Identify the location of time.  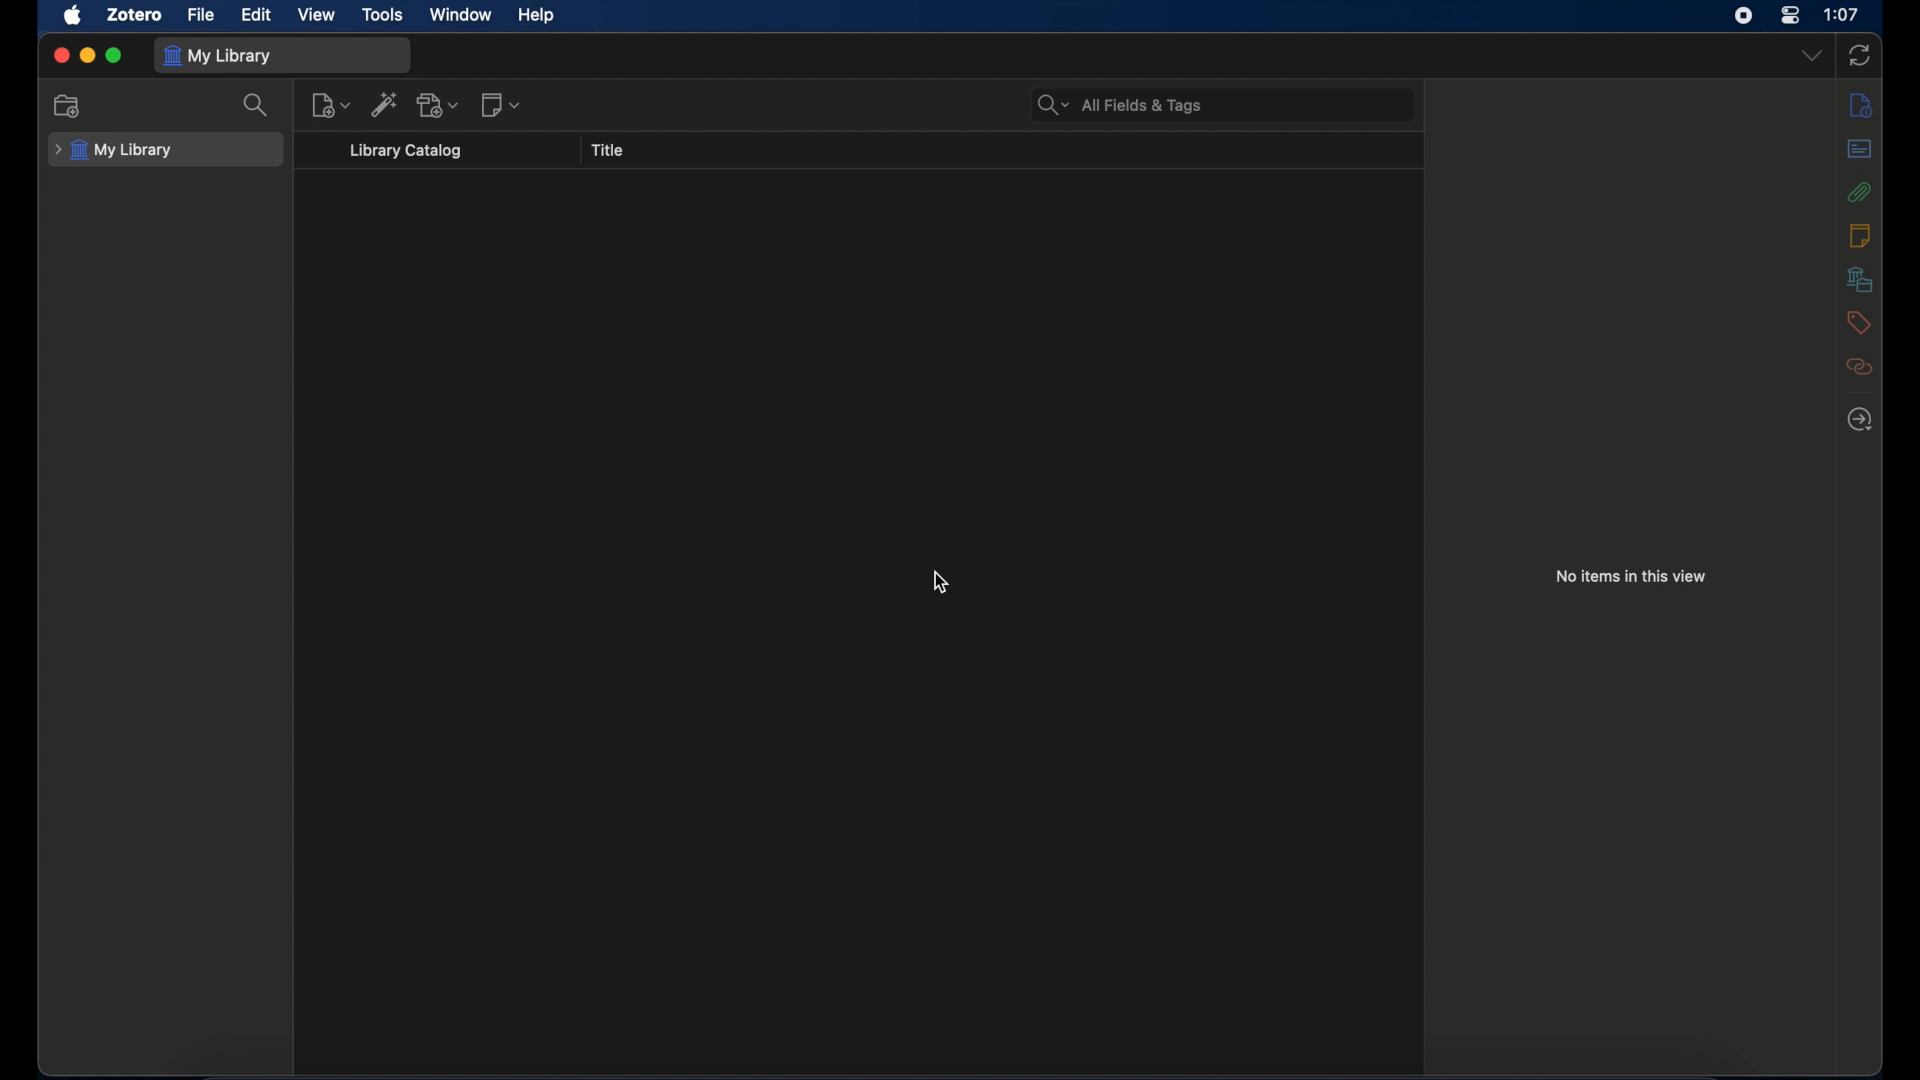
(1842, 14).